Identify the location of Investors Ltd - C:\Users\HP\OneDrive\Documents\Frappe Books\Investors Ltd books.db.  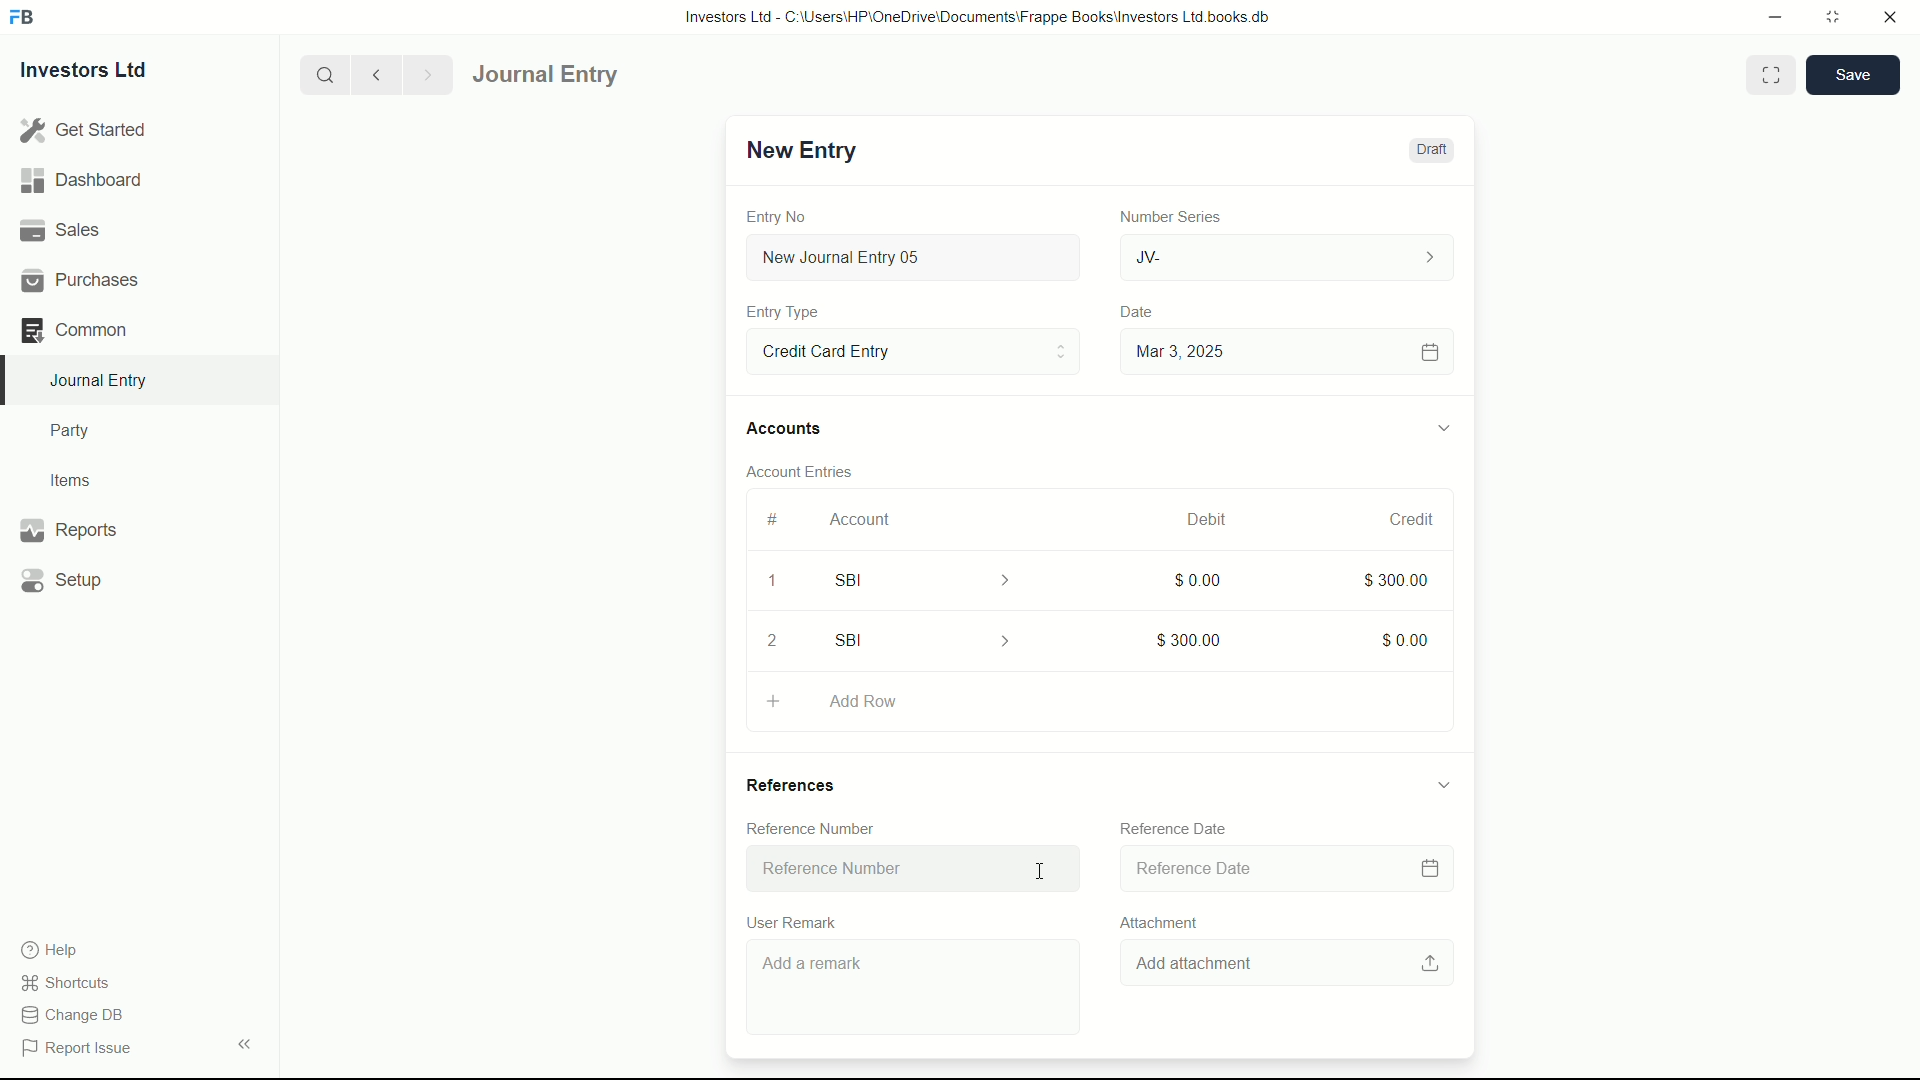
(980, 16).